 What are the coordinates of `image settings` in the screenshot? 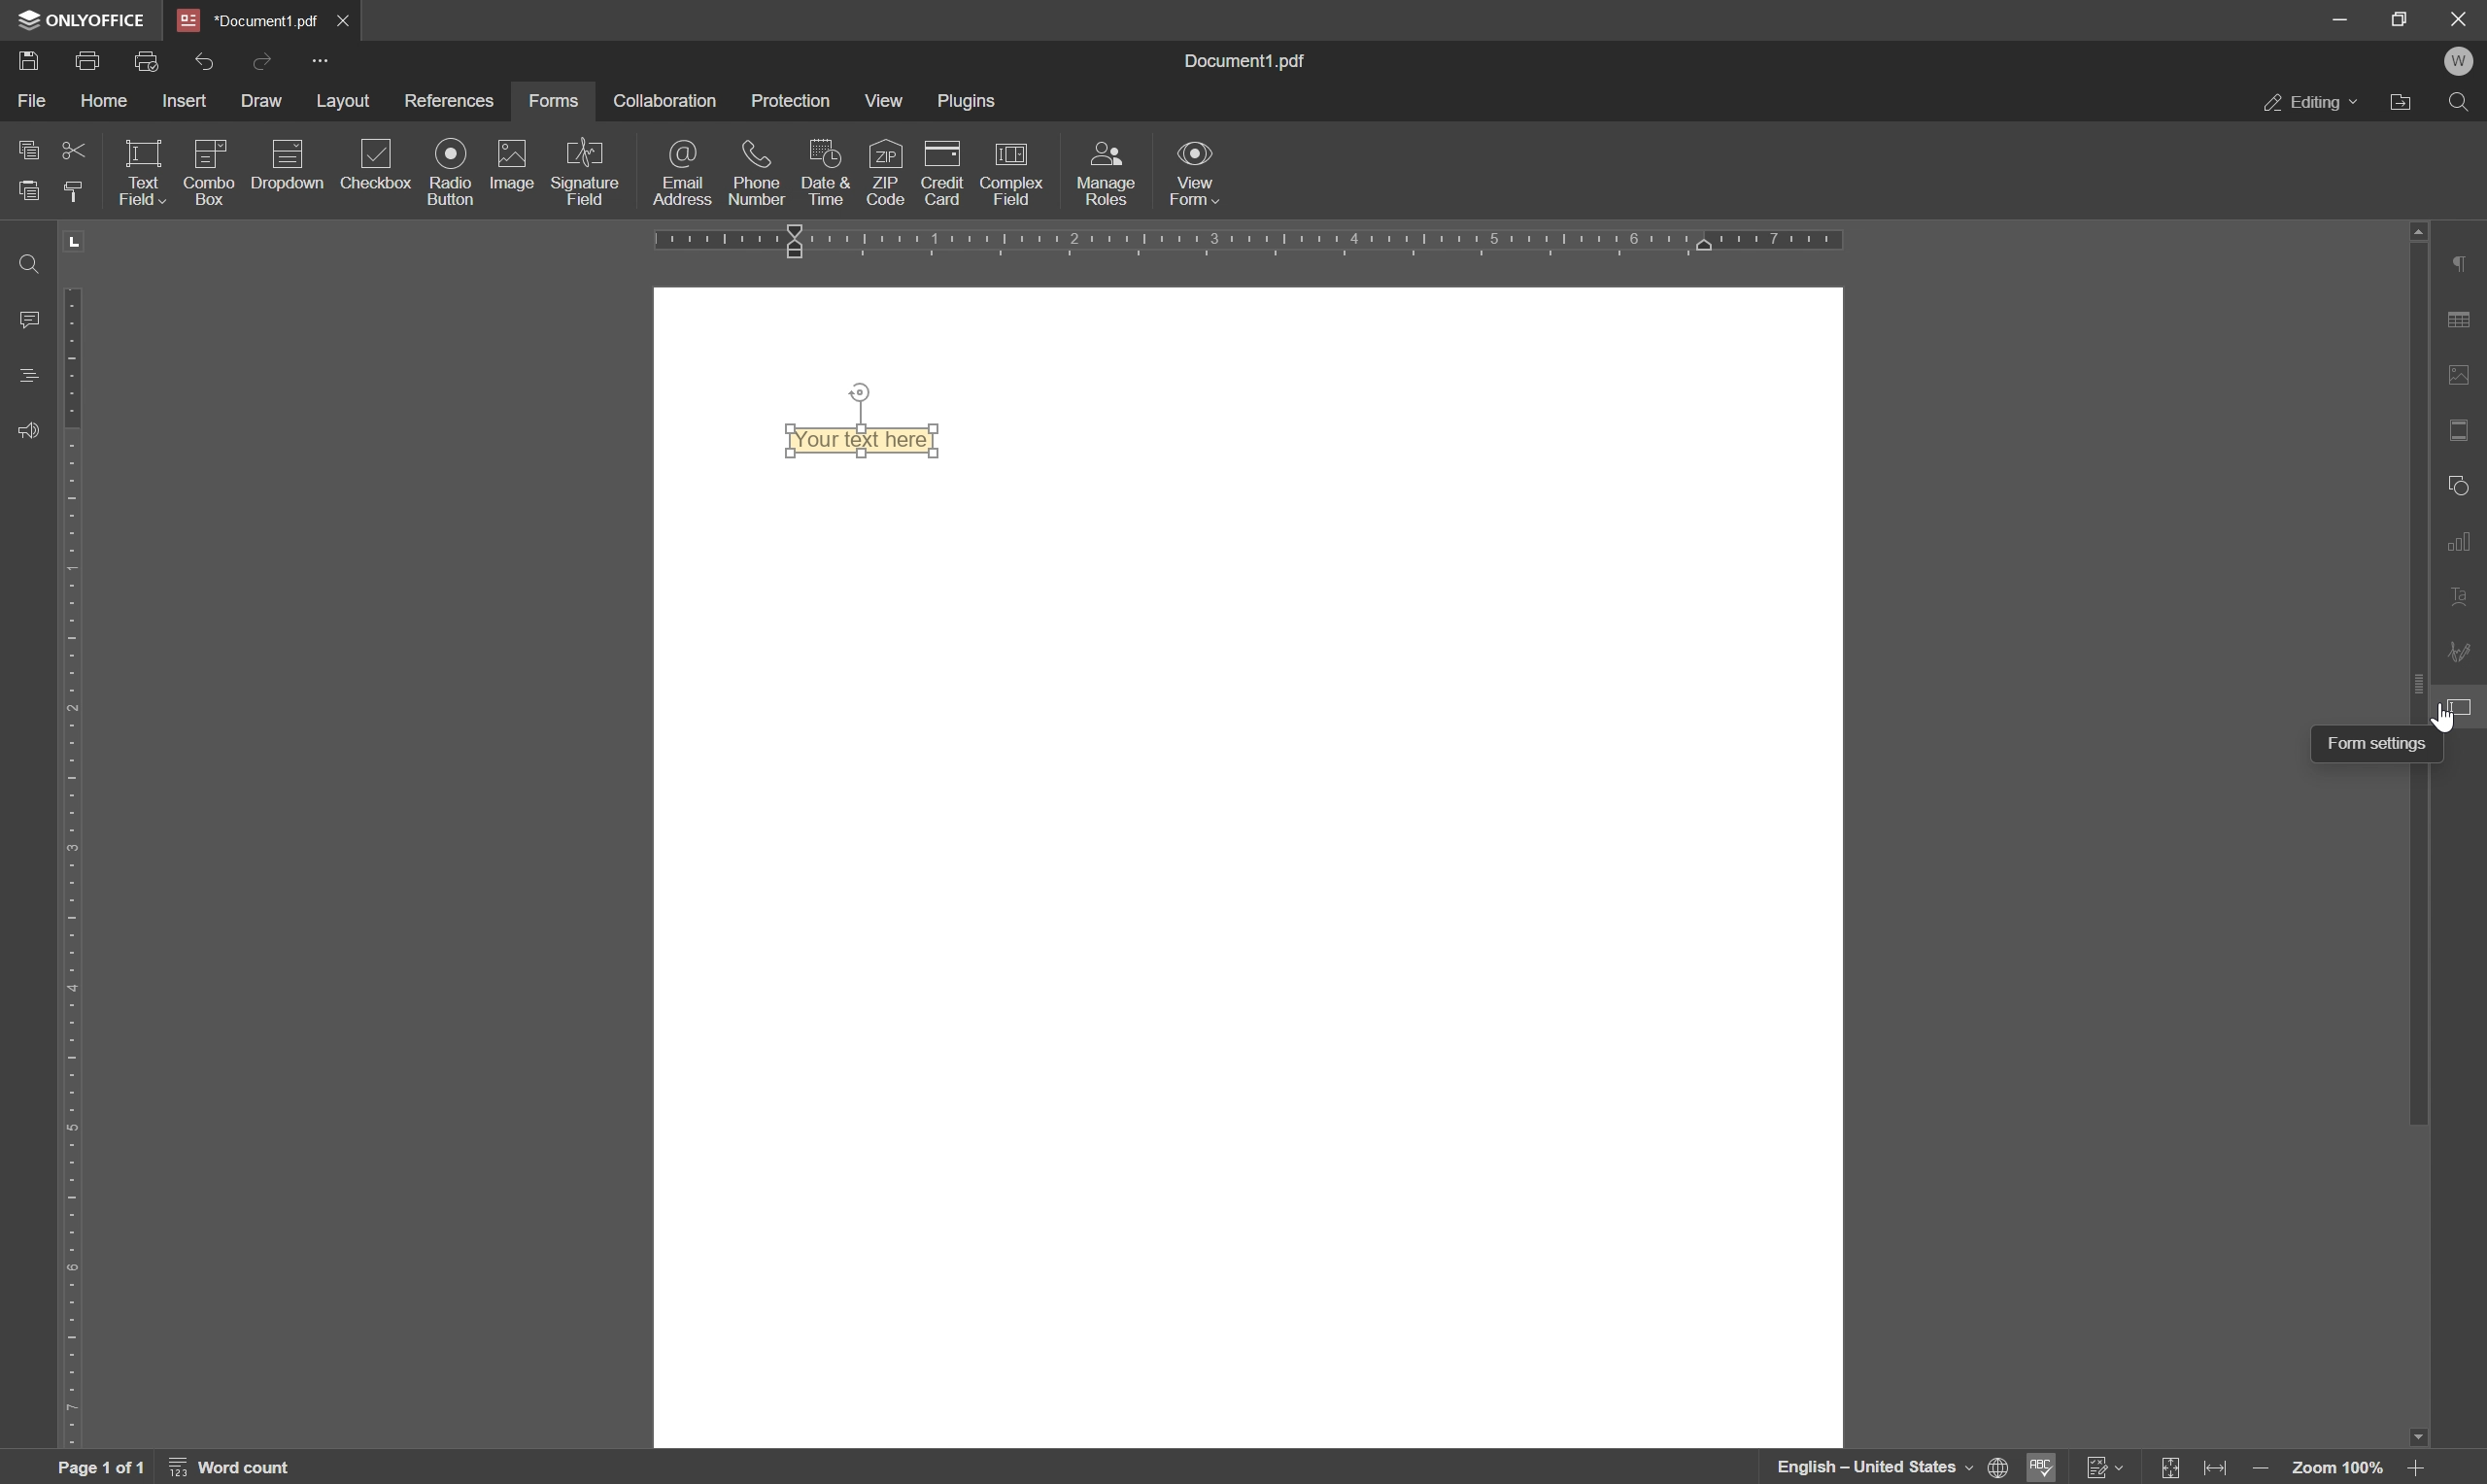 It's located at (2464, 374).